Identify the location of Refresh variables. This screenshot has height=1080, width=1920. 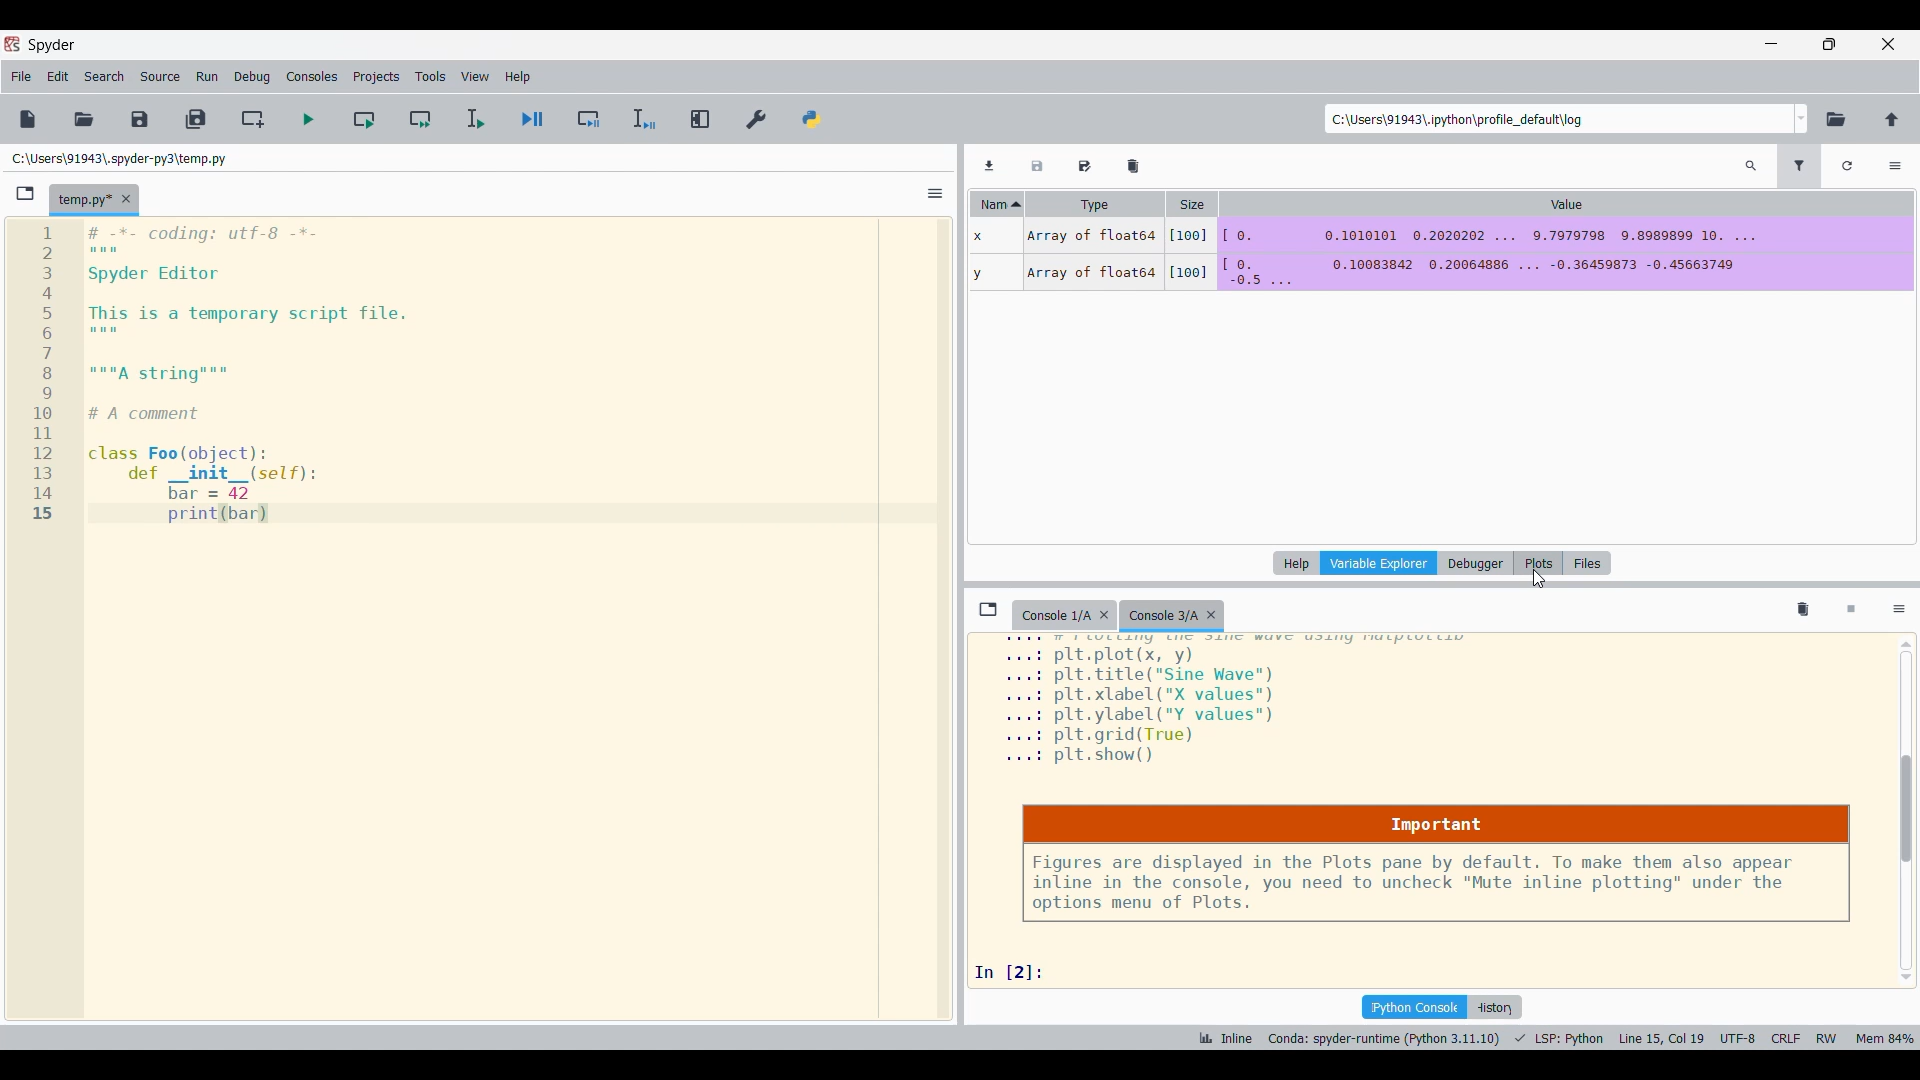
(1847, 166).